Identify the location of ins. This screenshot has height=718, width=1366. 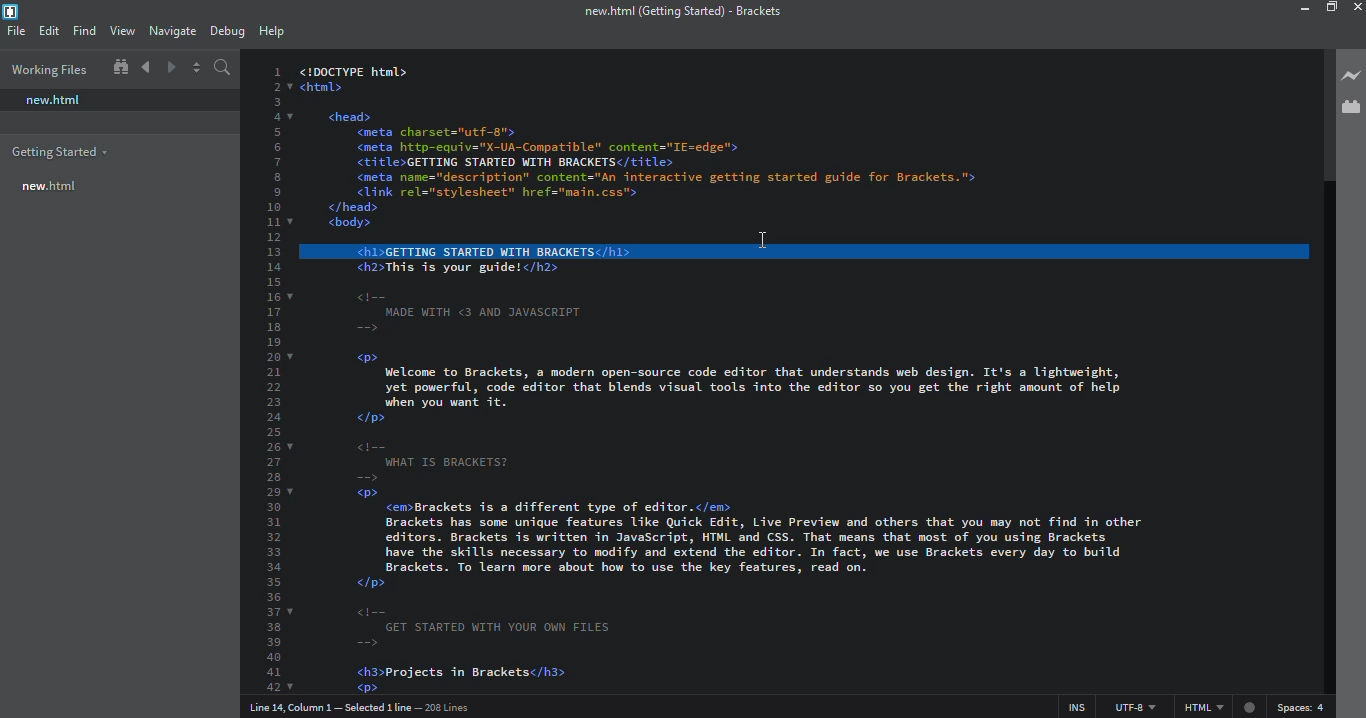
(1073, 706).